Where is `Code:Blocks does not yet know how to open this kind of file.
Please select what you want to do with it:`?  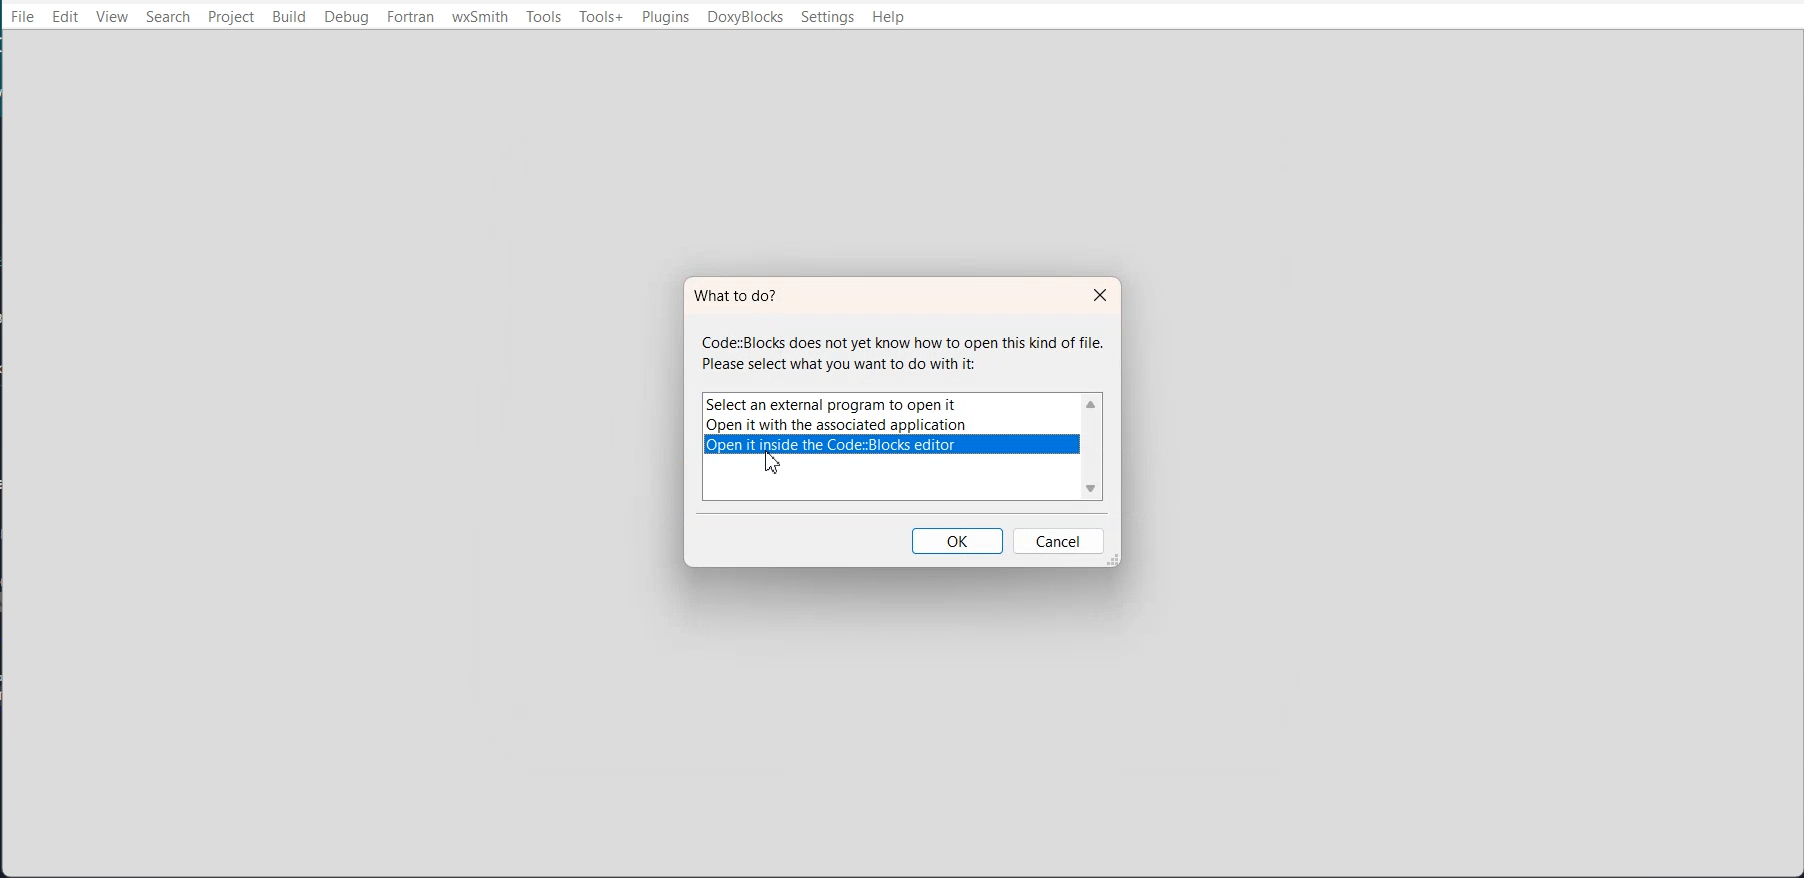 Code:Blocks does not yet know how to open this kind of file.
Please select what you want to do with it: is located at coordinates (899, 355).